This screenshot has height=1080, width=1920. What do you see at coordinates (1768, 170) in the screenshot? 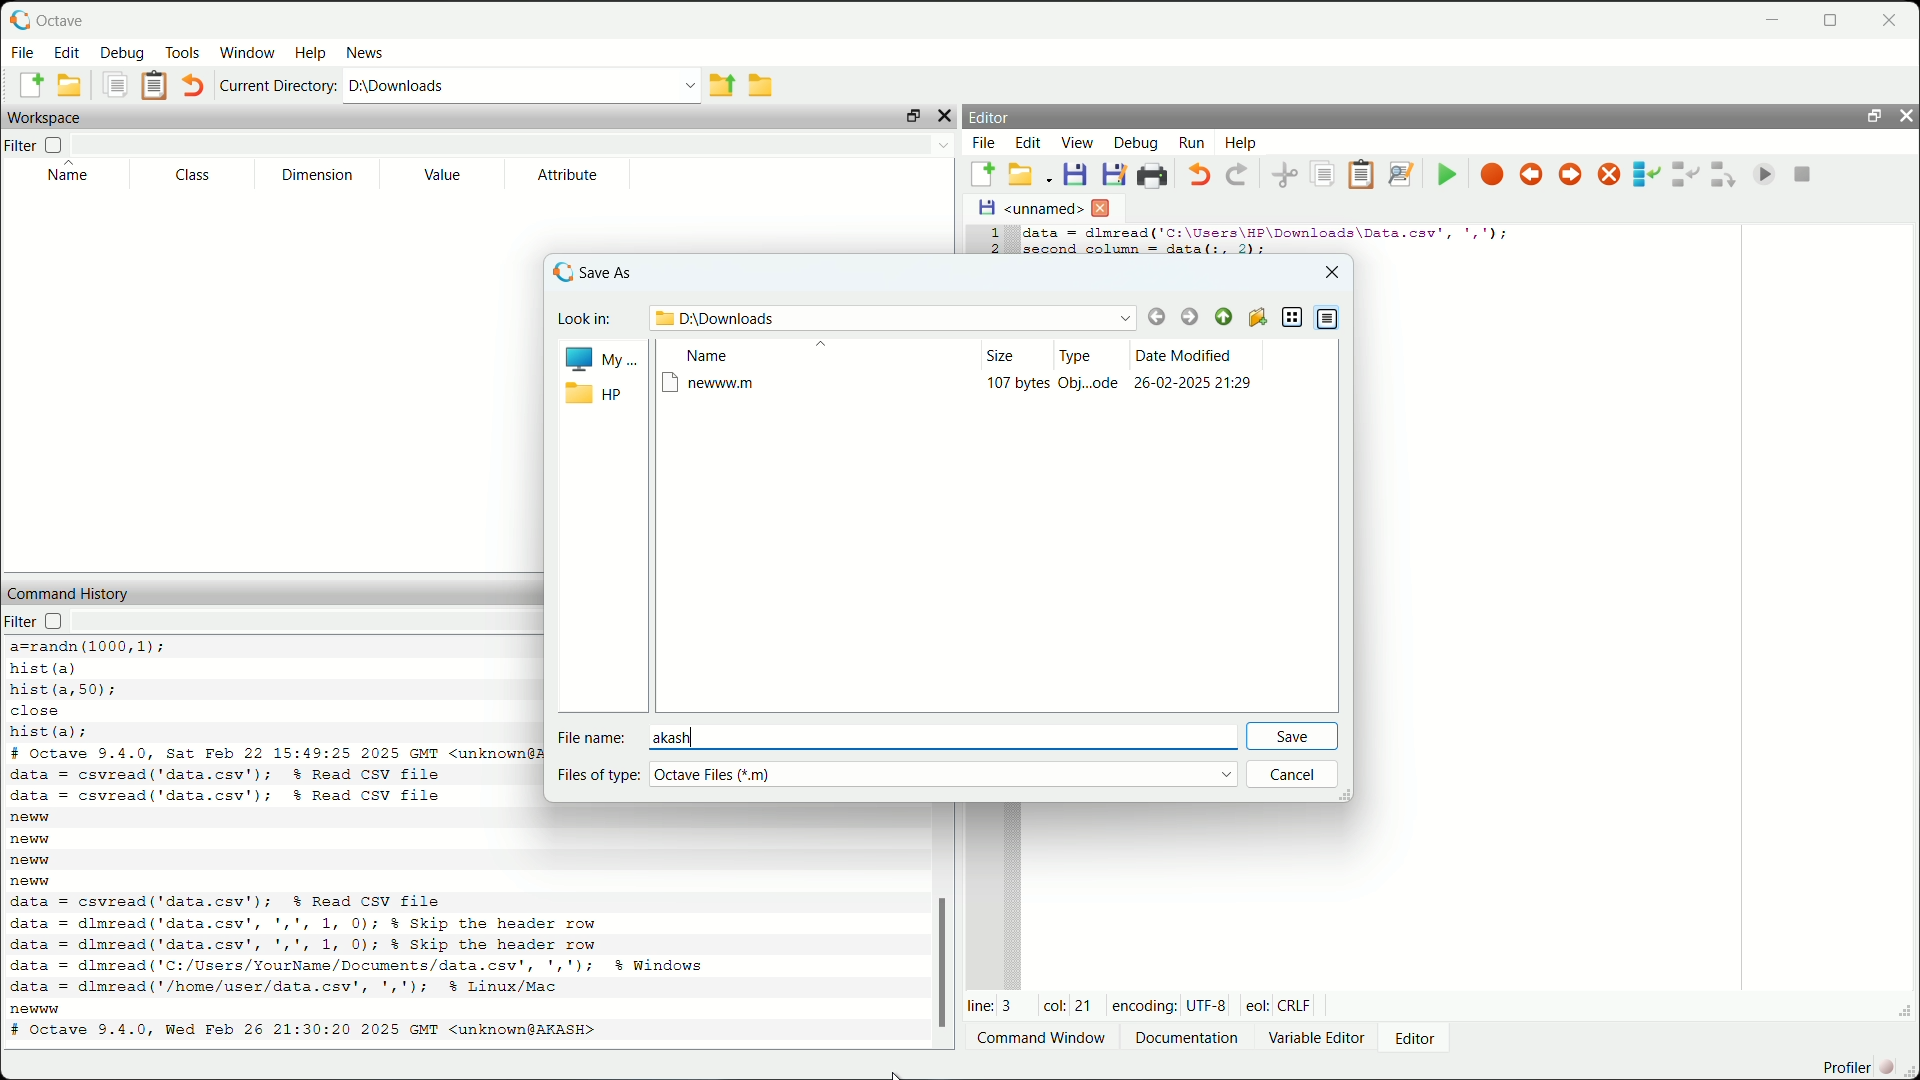
I see `continue` at bounding box center [1768, 170].